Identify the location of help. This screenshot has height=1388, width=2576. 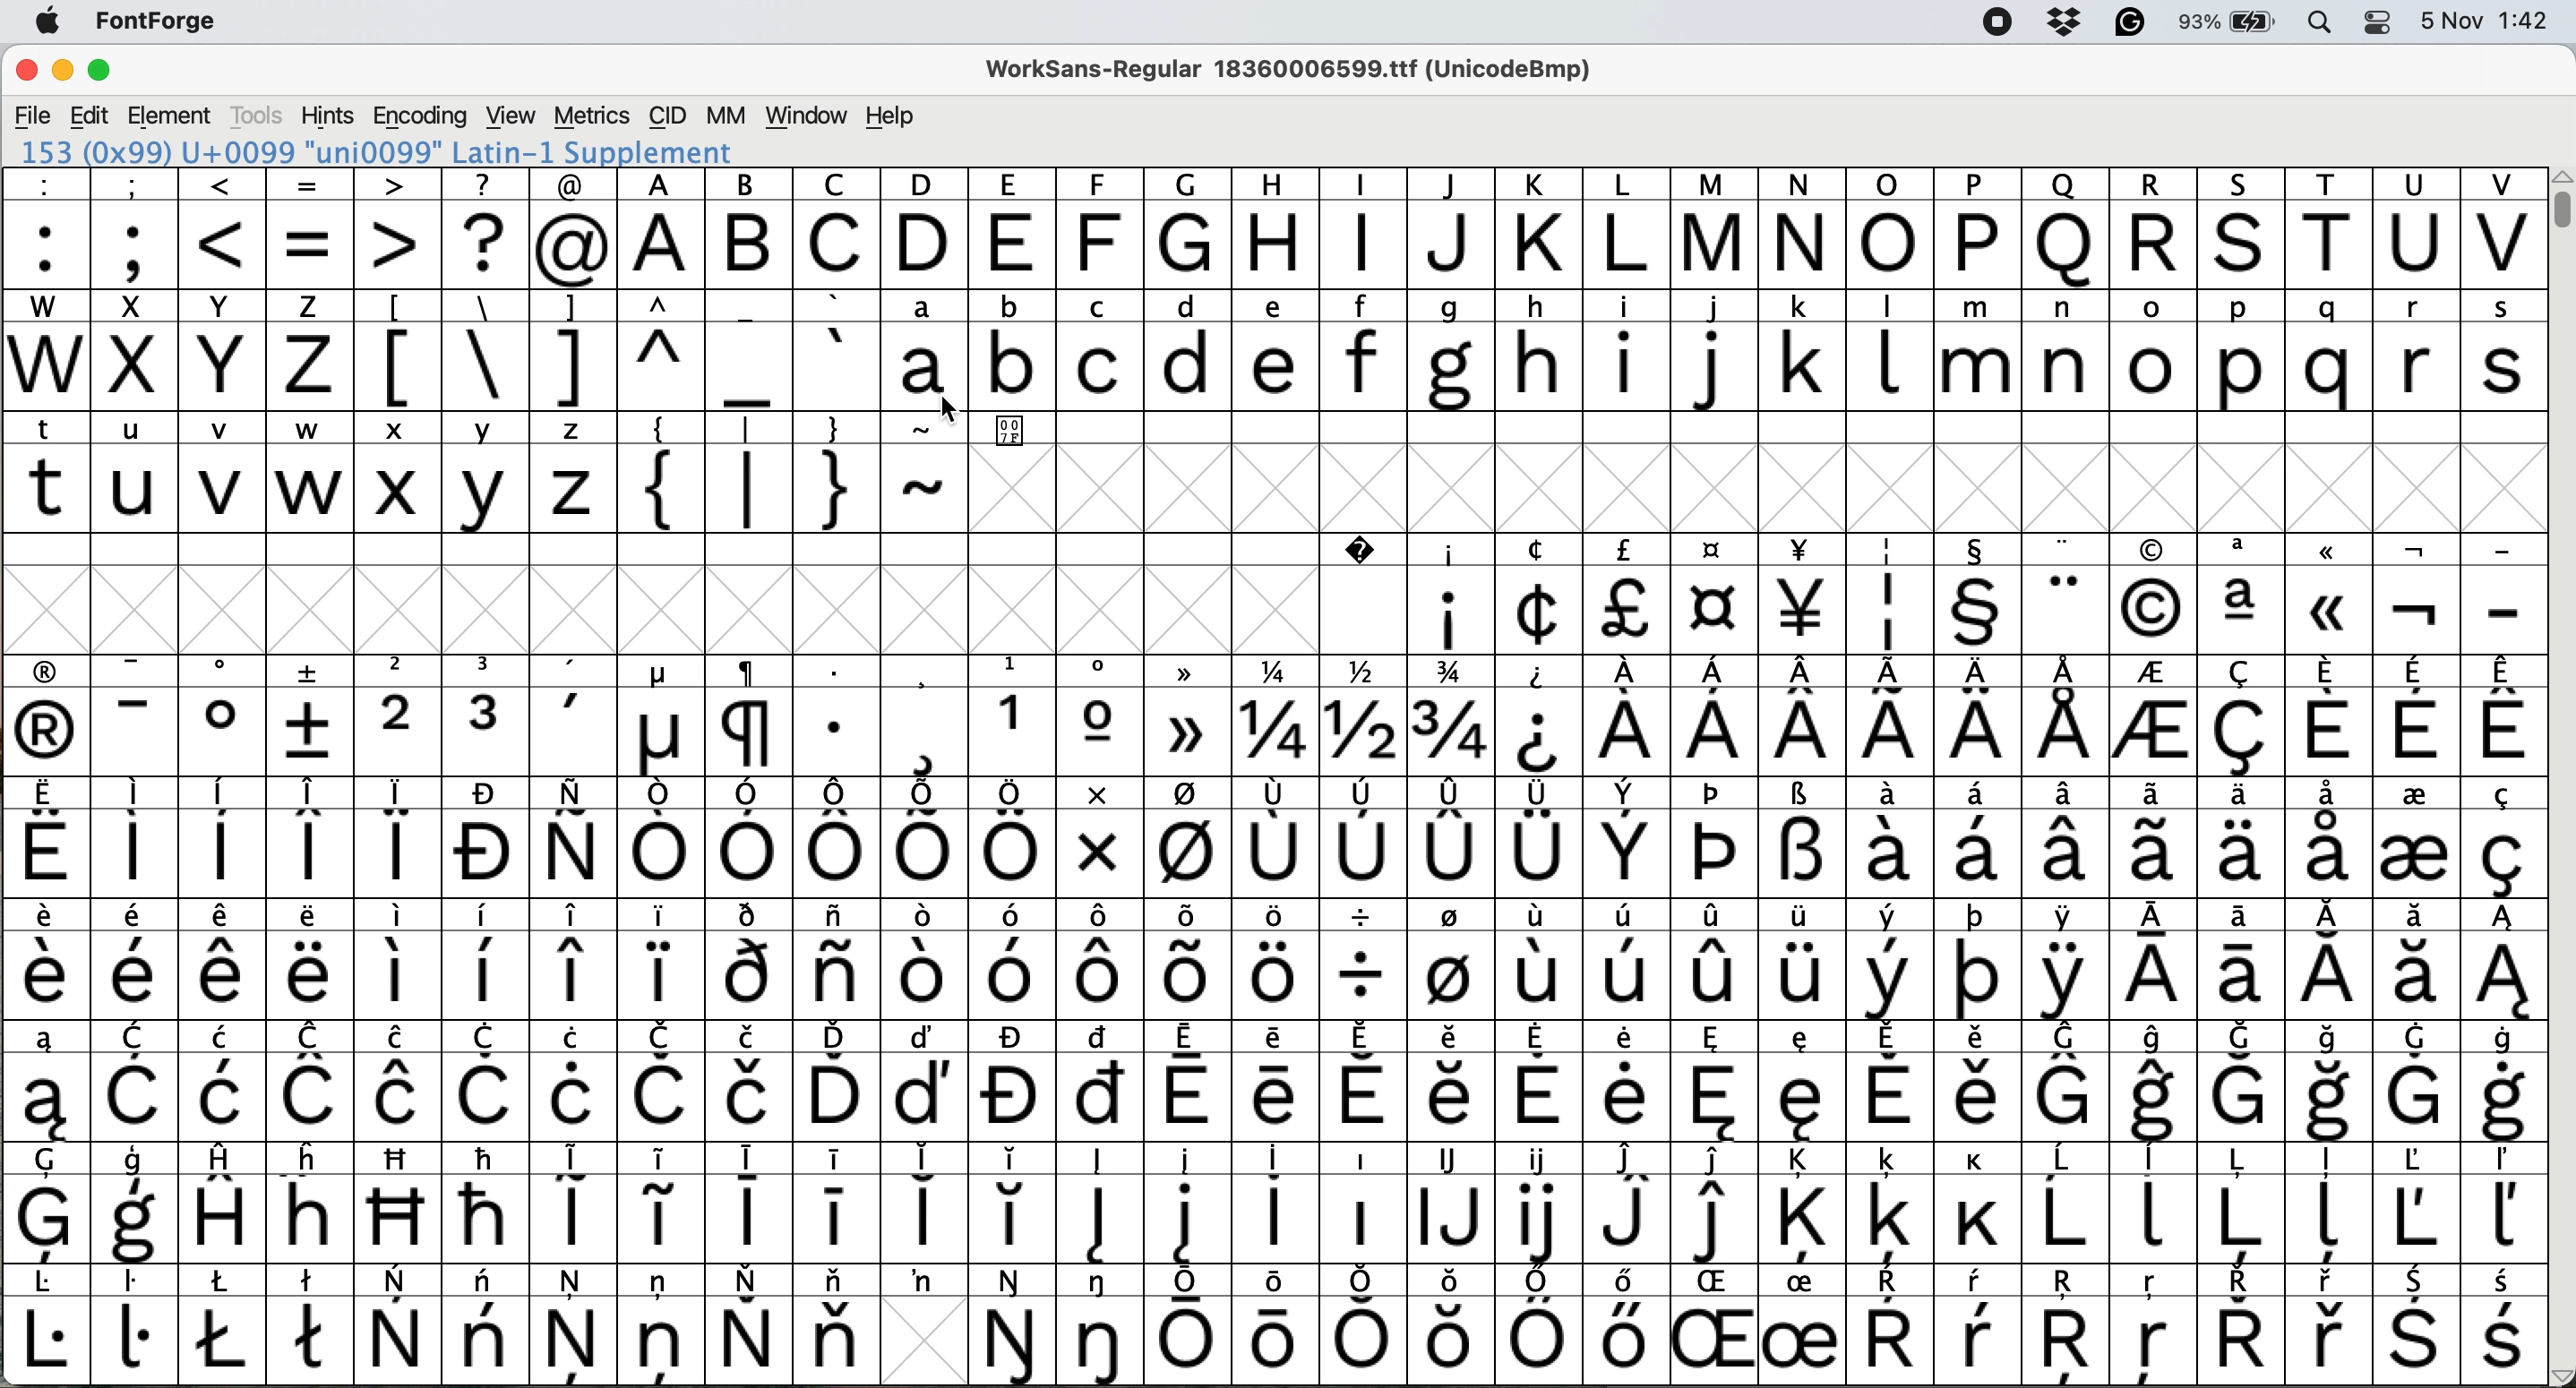
(892, 115).